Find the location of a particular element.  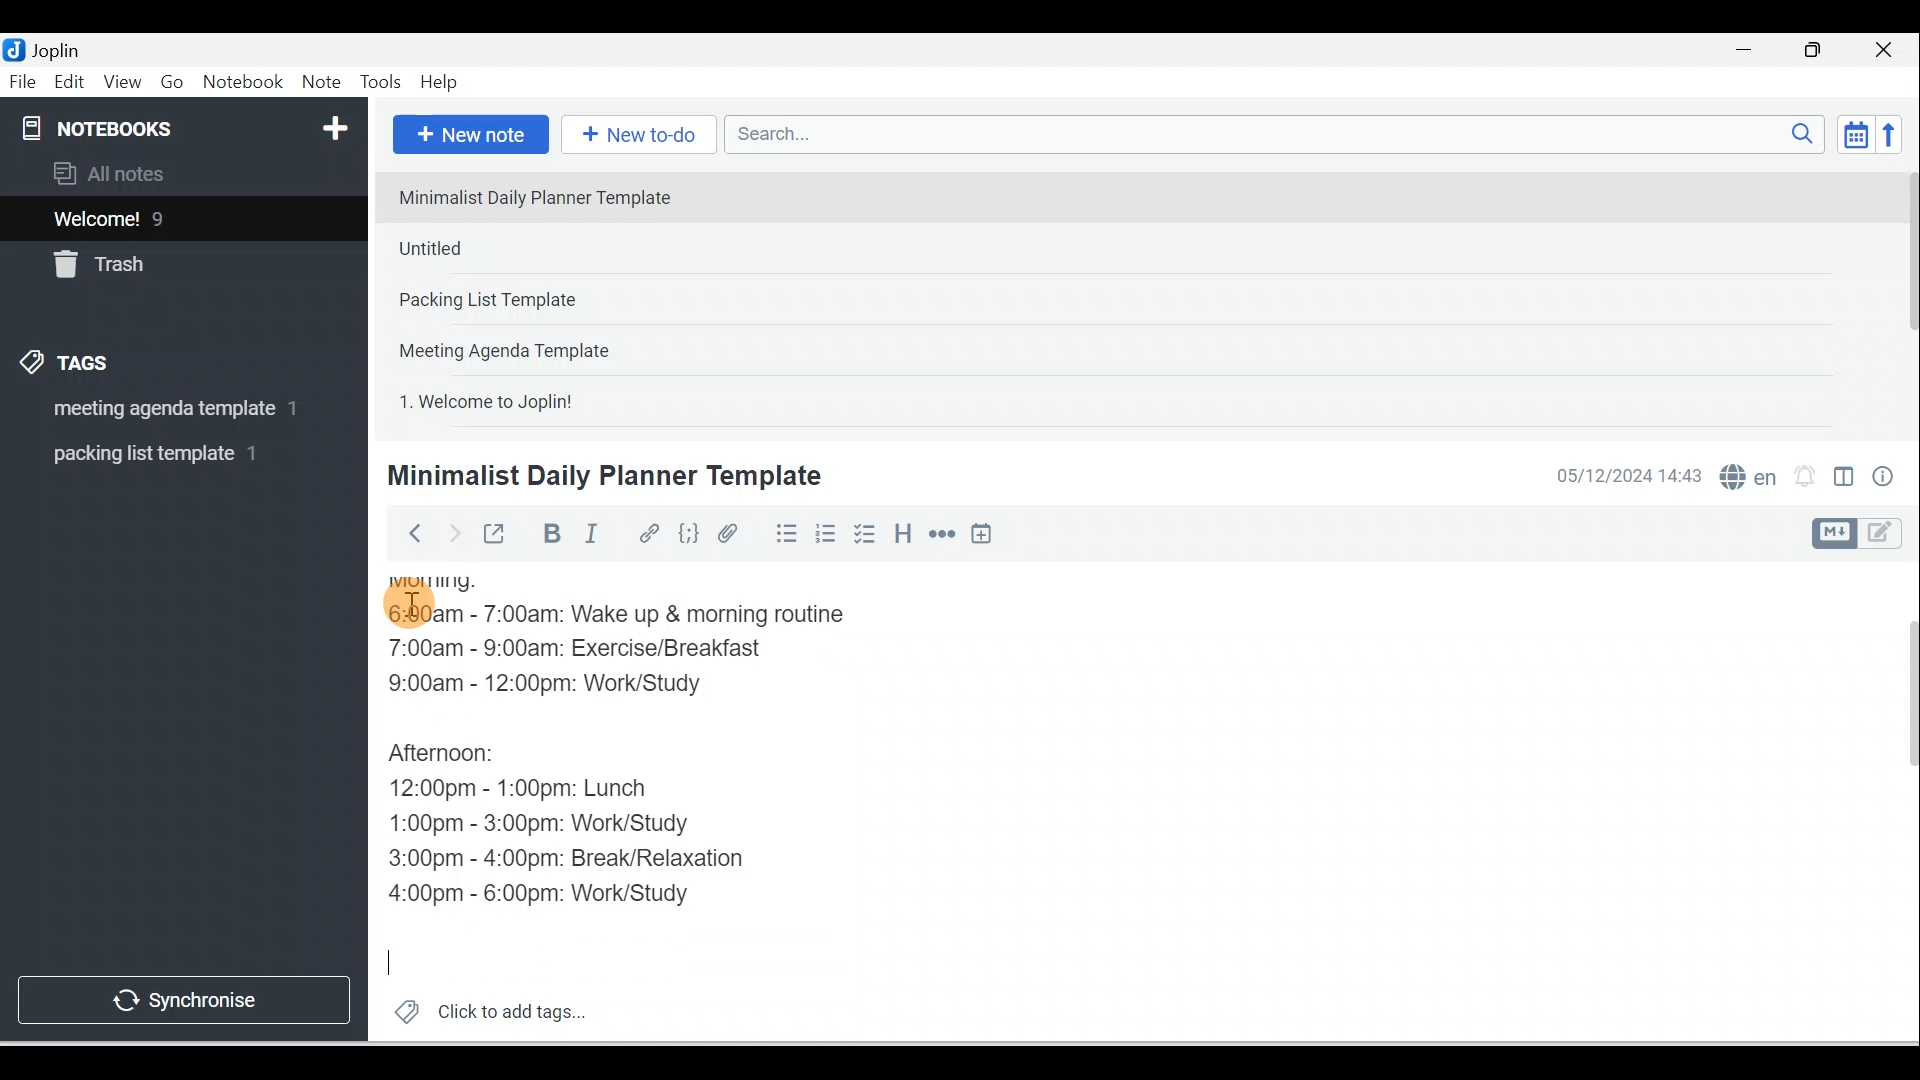

Joplin is located at coordinates (61, 48).